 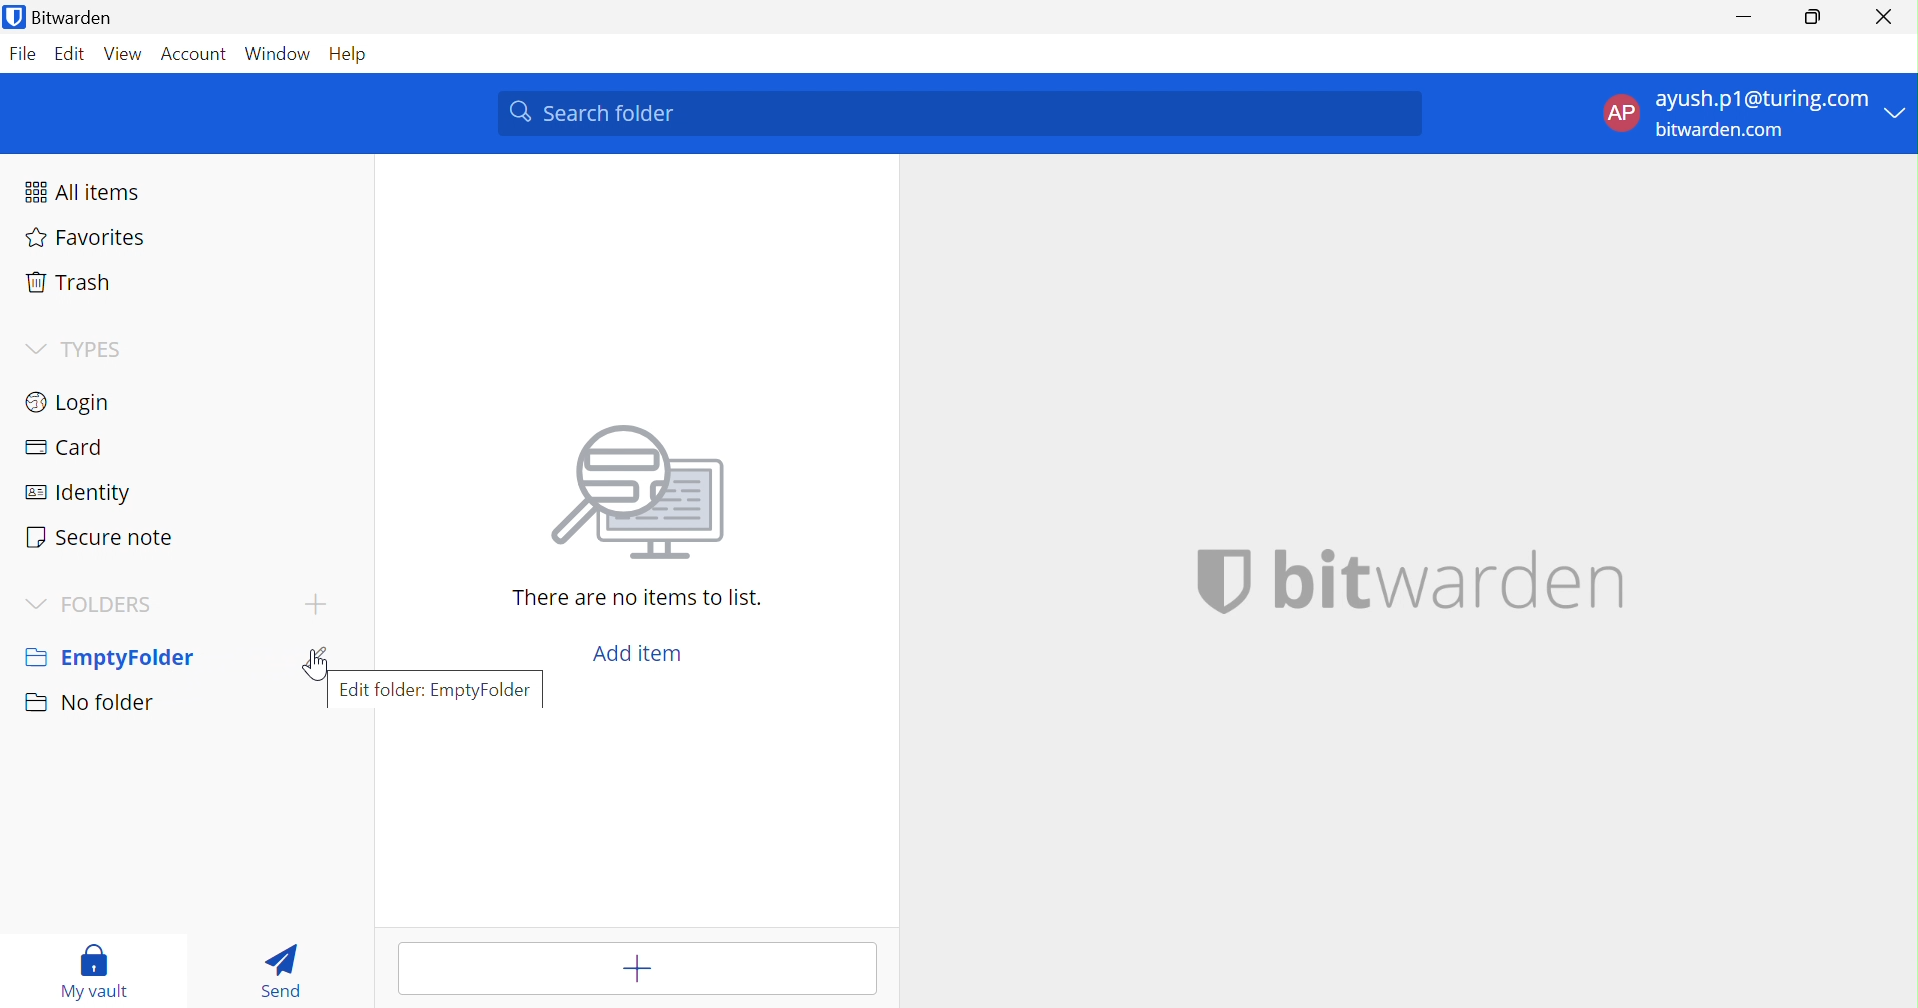 What do you see at coordinates (110, 351) in the screenshot?
I see `TYPES` at bounding box center [110, 351].